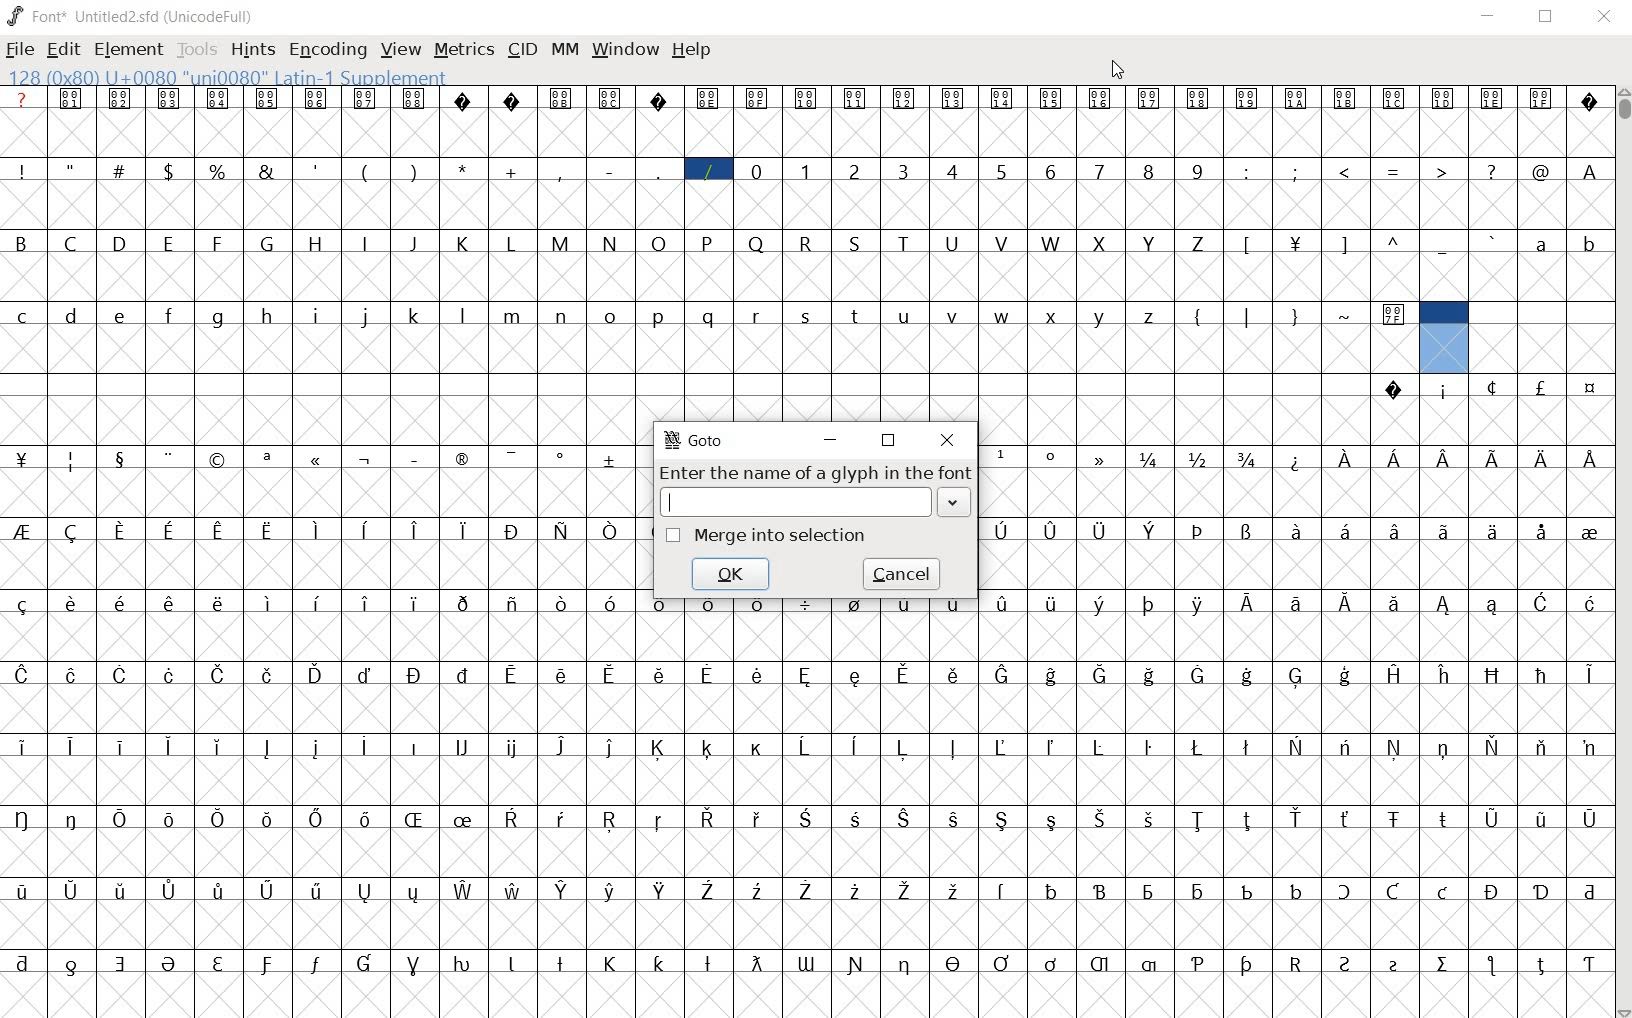 This screenshot has height=1018, width=1632. What do you see at coordinates (24, 746) in the screenshot?
I see `Symbol` at bounding box center [24, 746].